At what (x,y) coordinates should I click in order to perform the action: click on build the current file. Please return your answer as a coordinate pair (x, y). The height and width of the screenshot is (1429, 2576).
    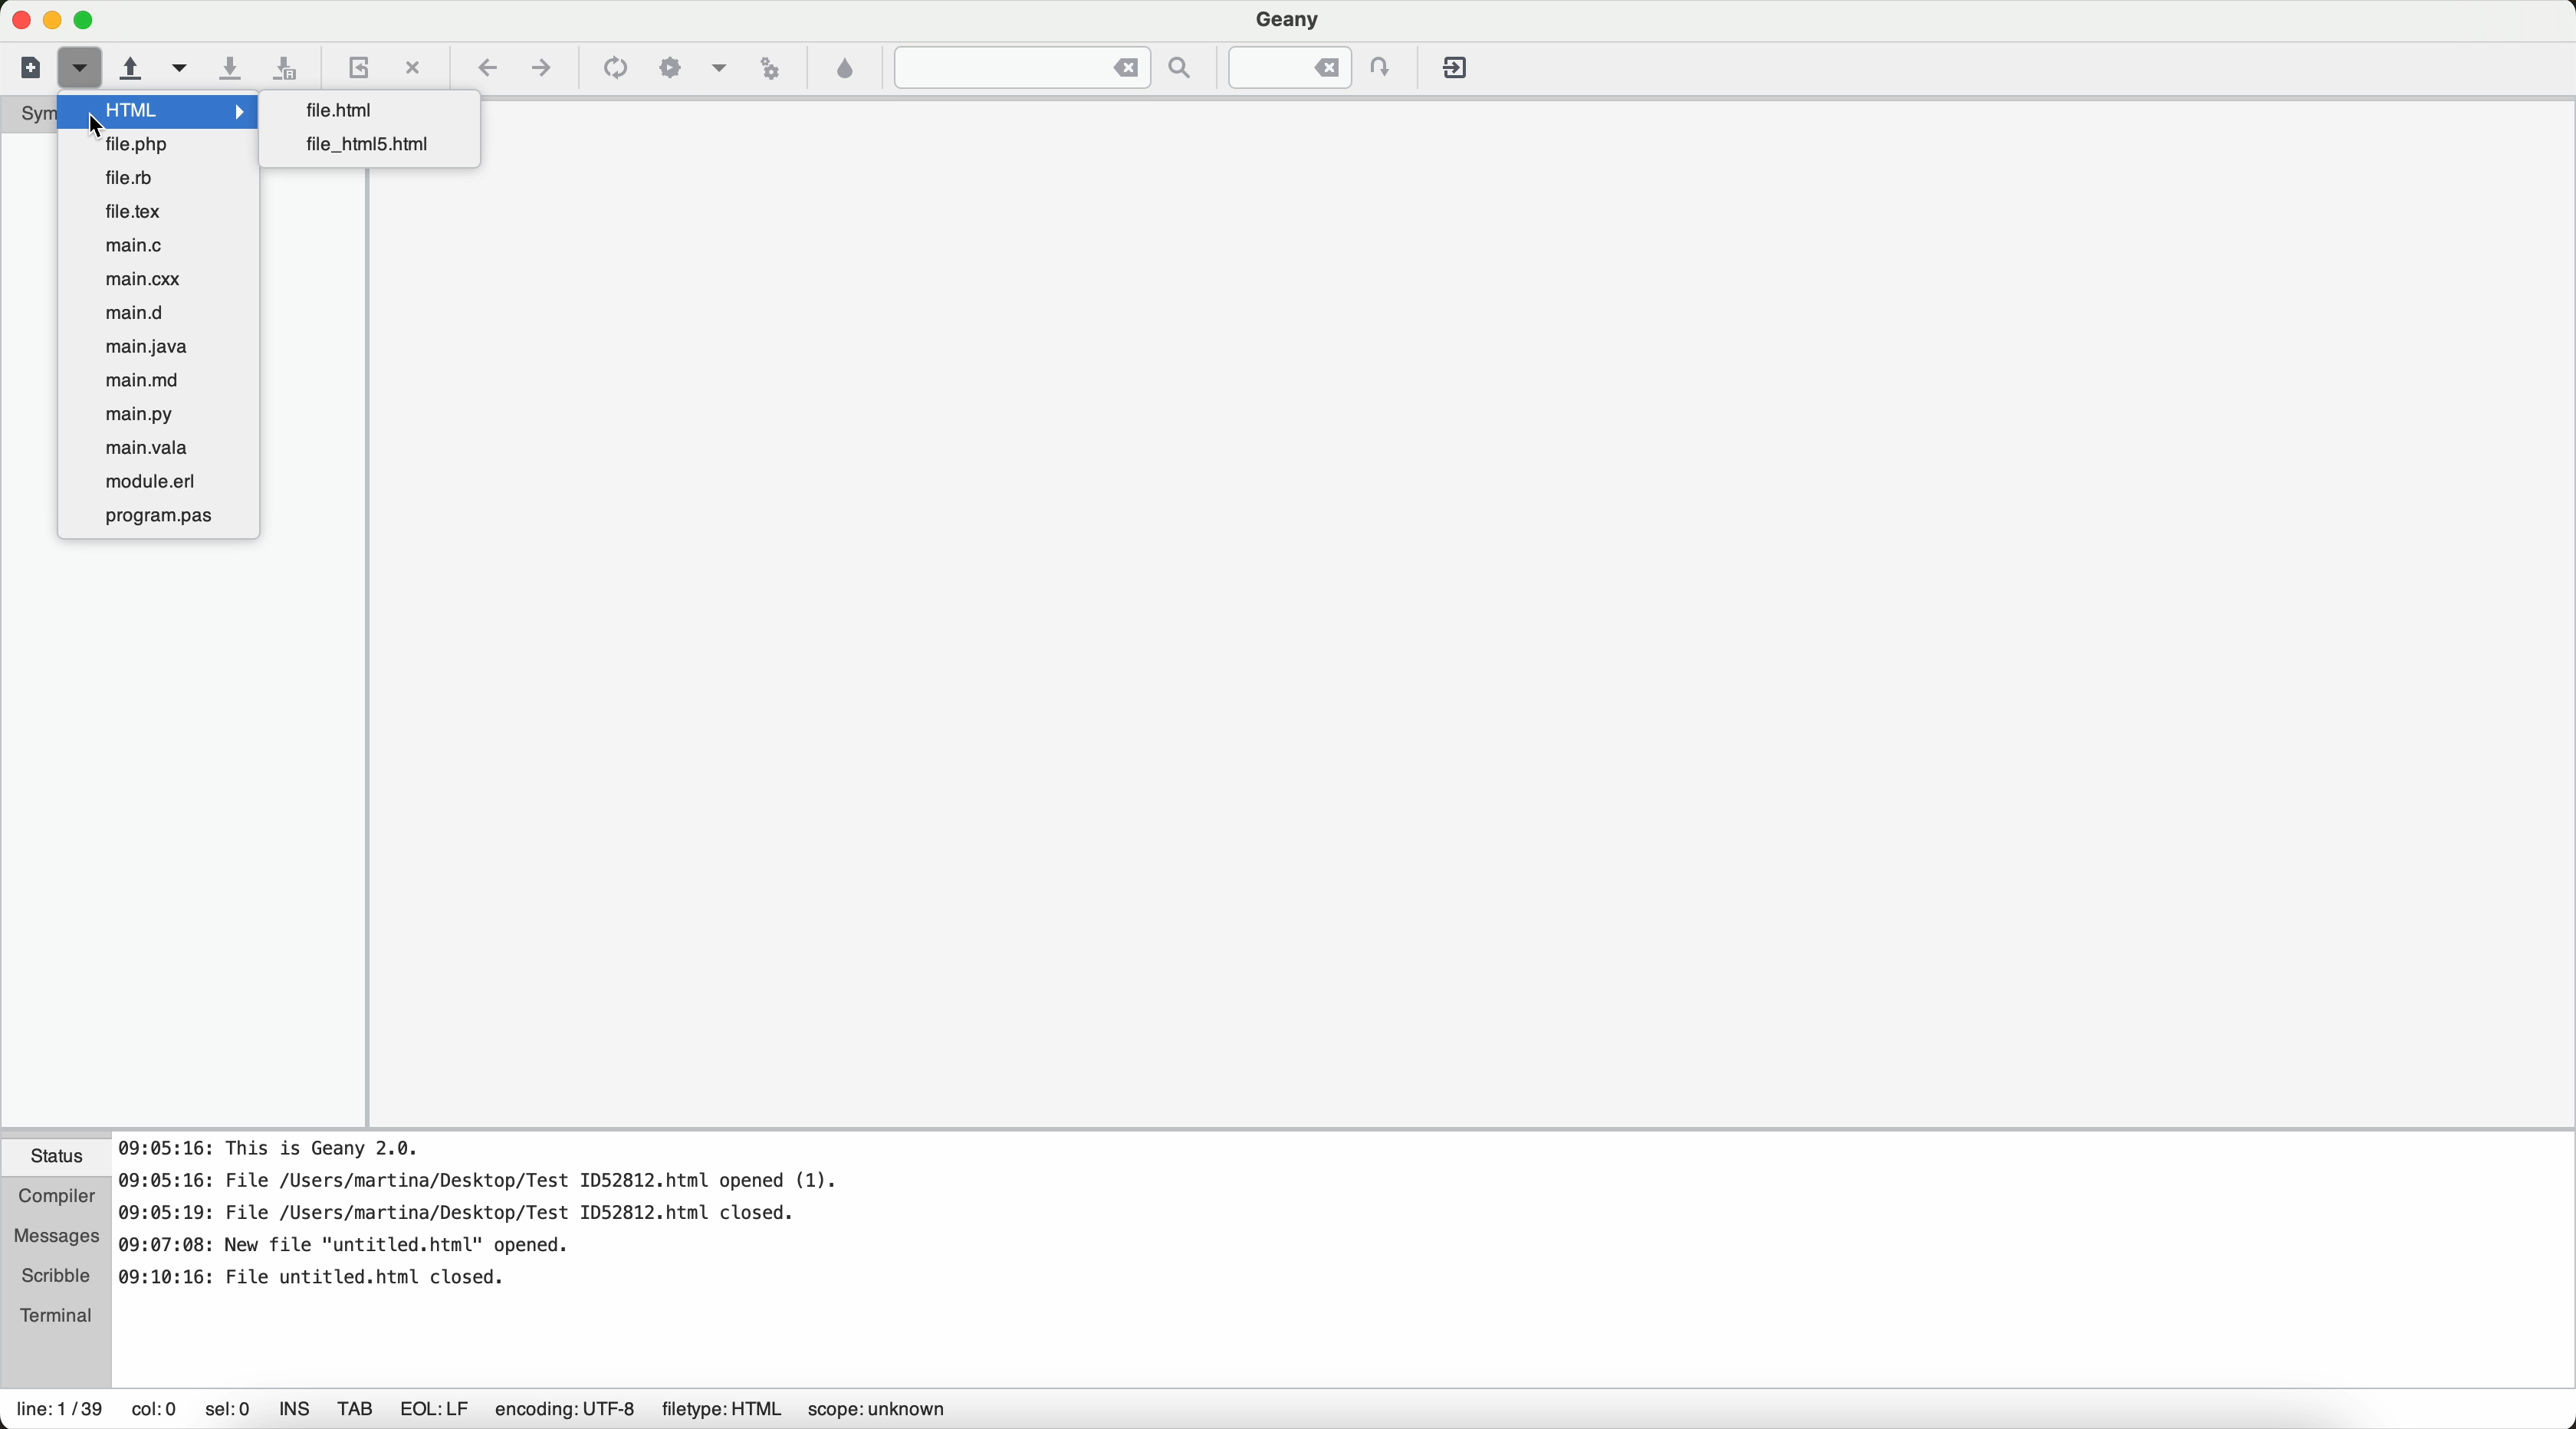
    Looking at the image, I should click on (673, 71).